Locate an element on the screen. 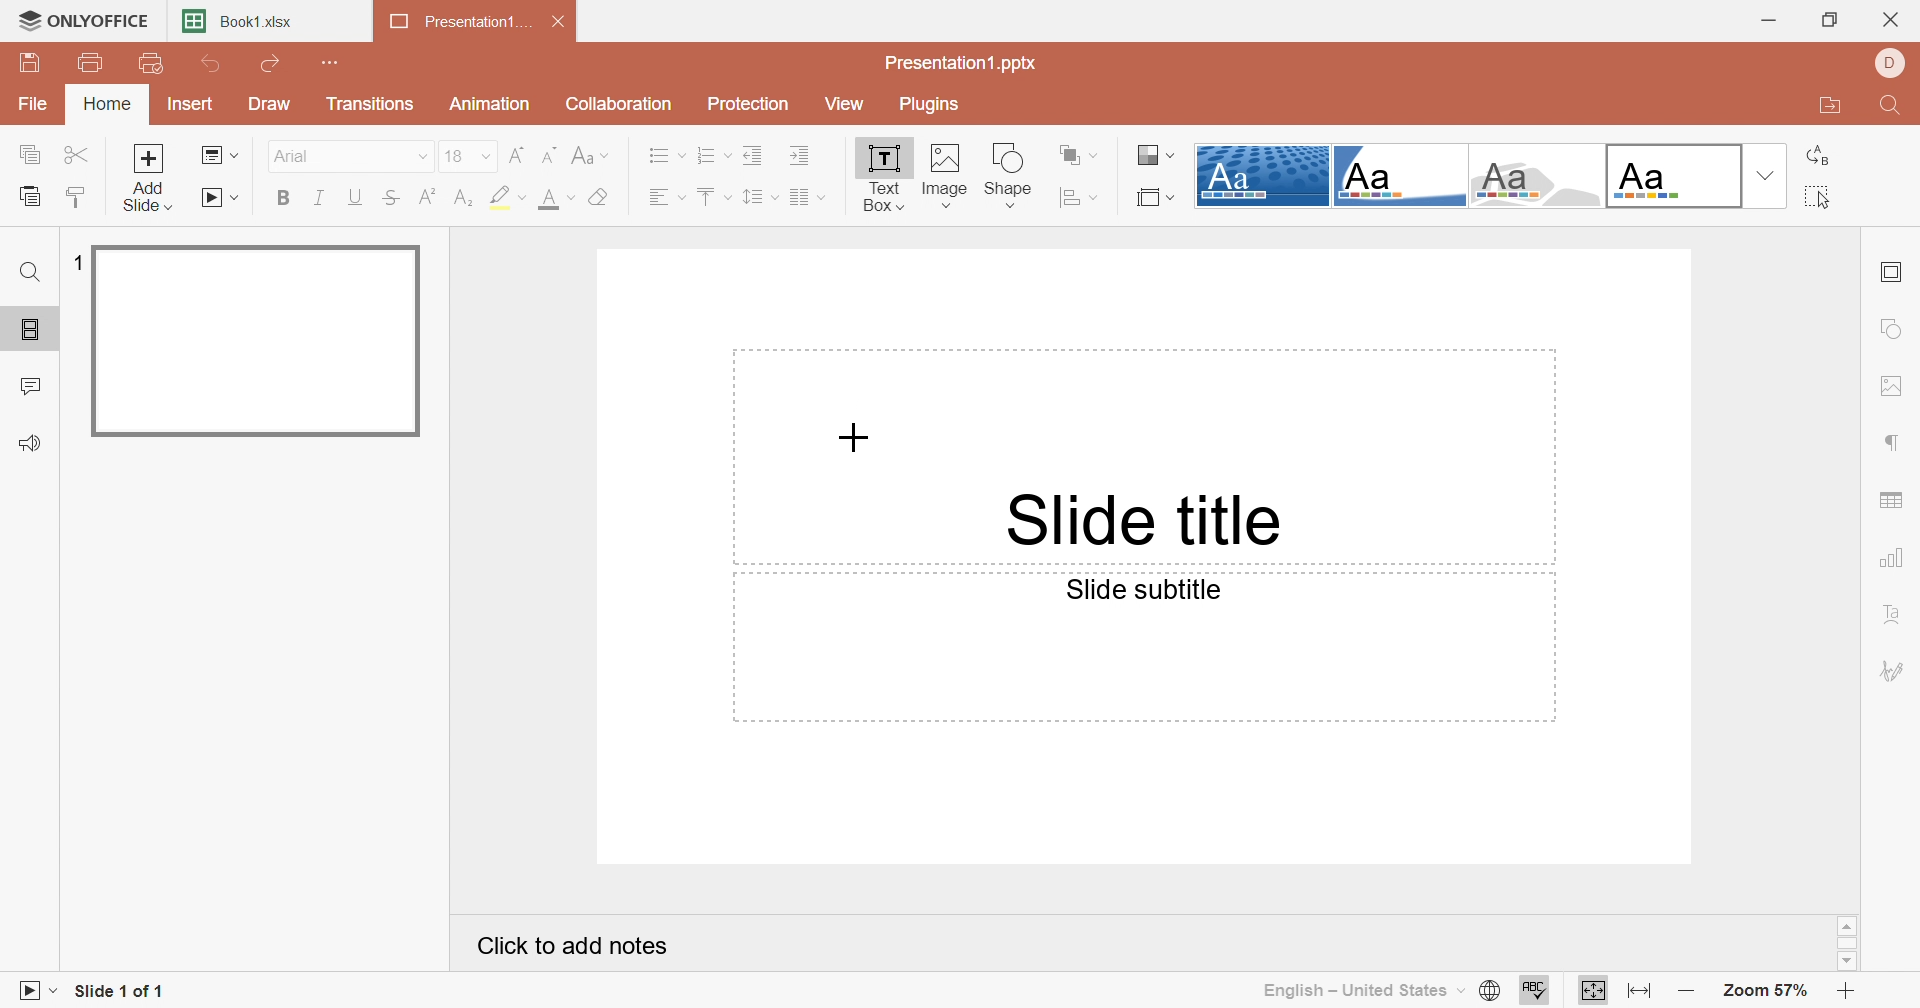 This screenshot has width=1920, height=1008. Set document language is located at coordinates (1494, 990).